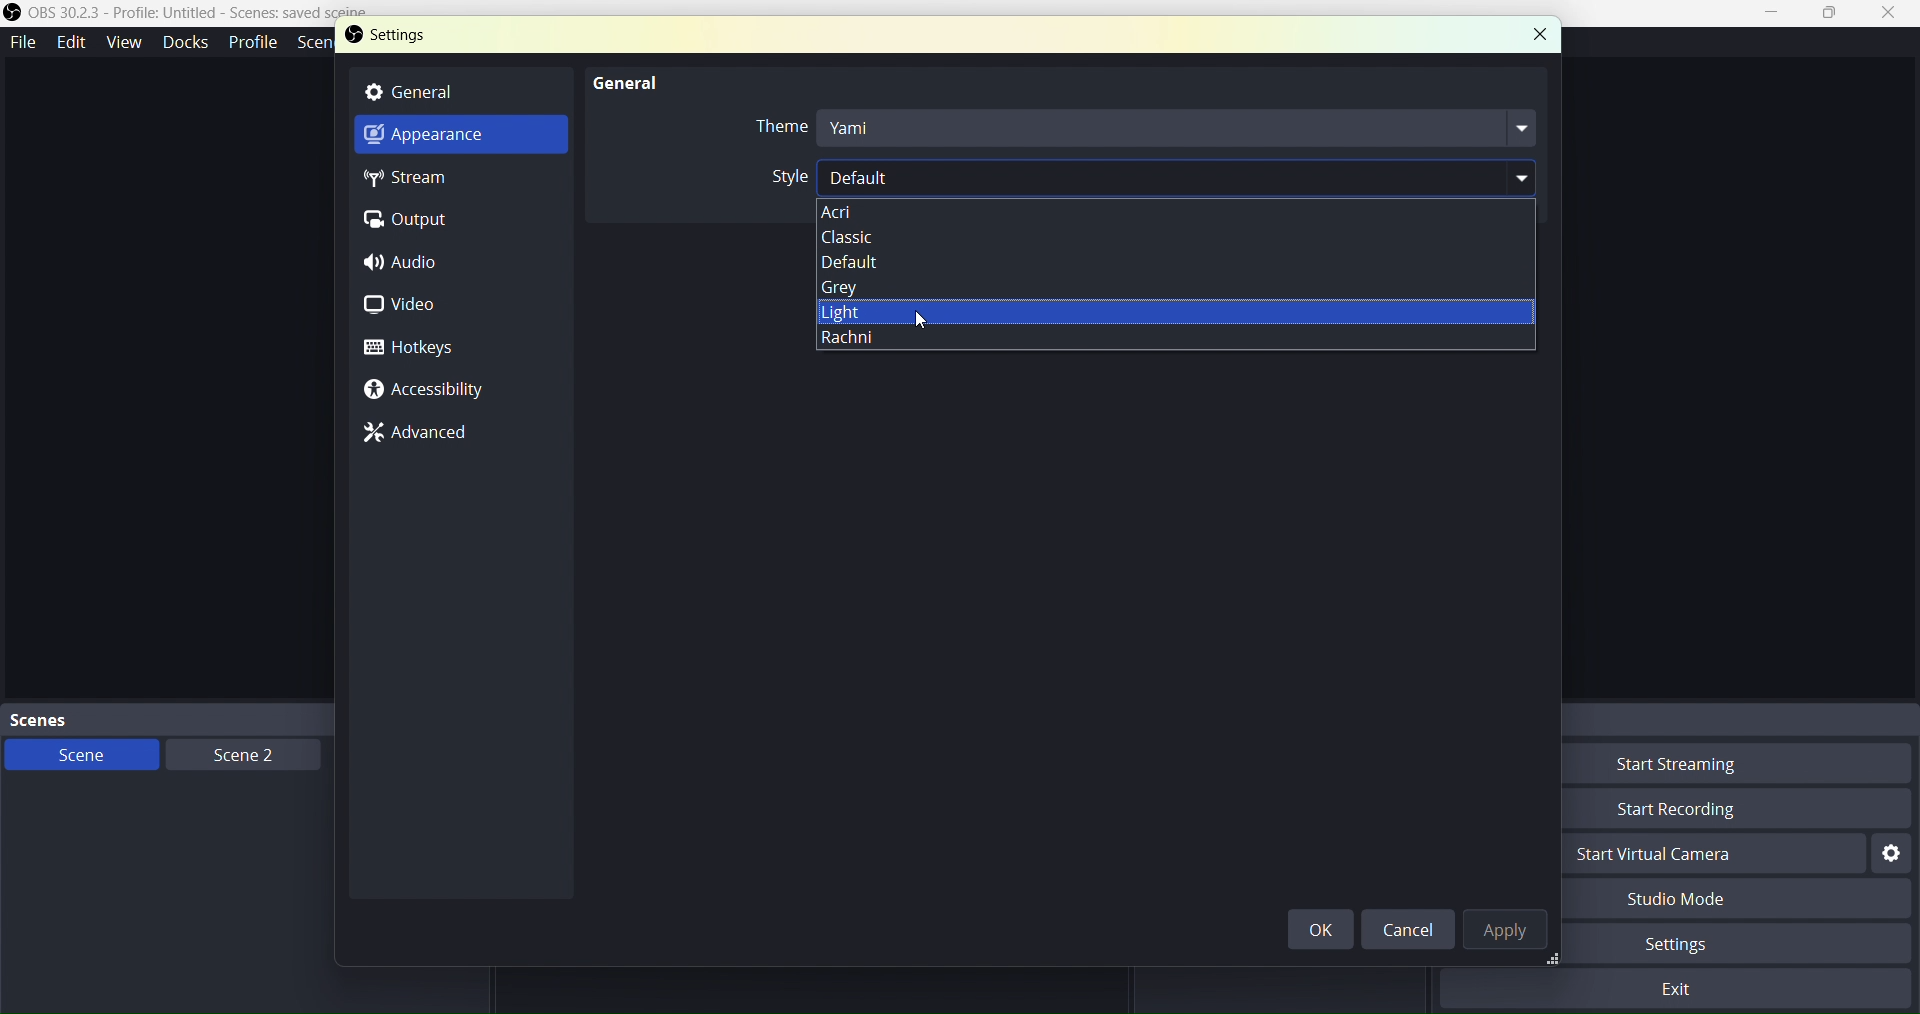 This screenshot has height=1014, width=1920. I want to click on grey, so click(1191, 285).